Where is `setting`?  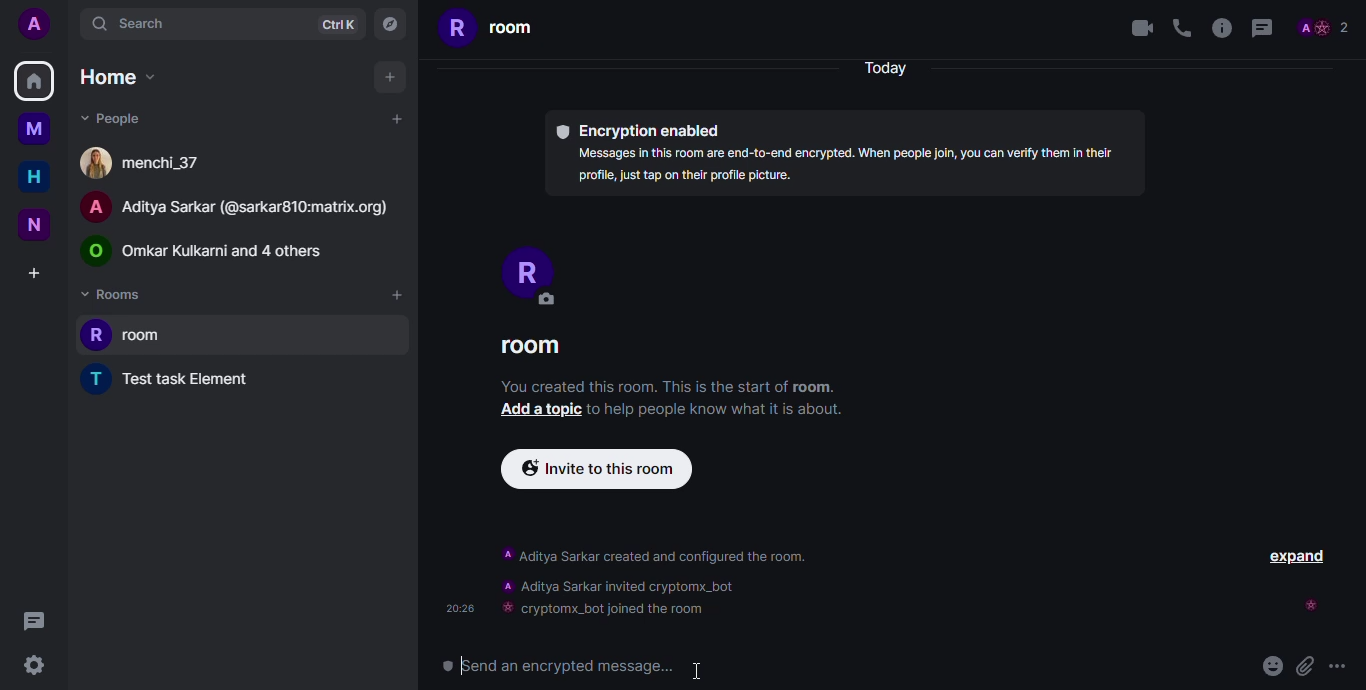
setting is located at coordinates (34, 668).